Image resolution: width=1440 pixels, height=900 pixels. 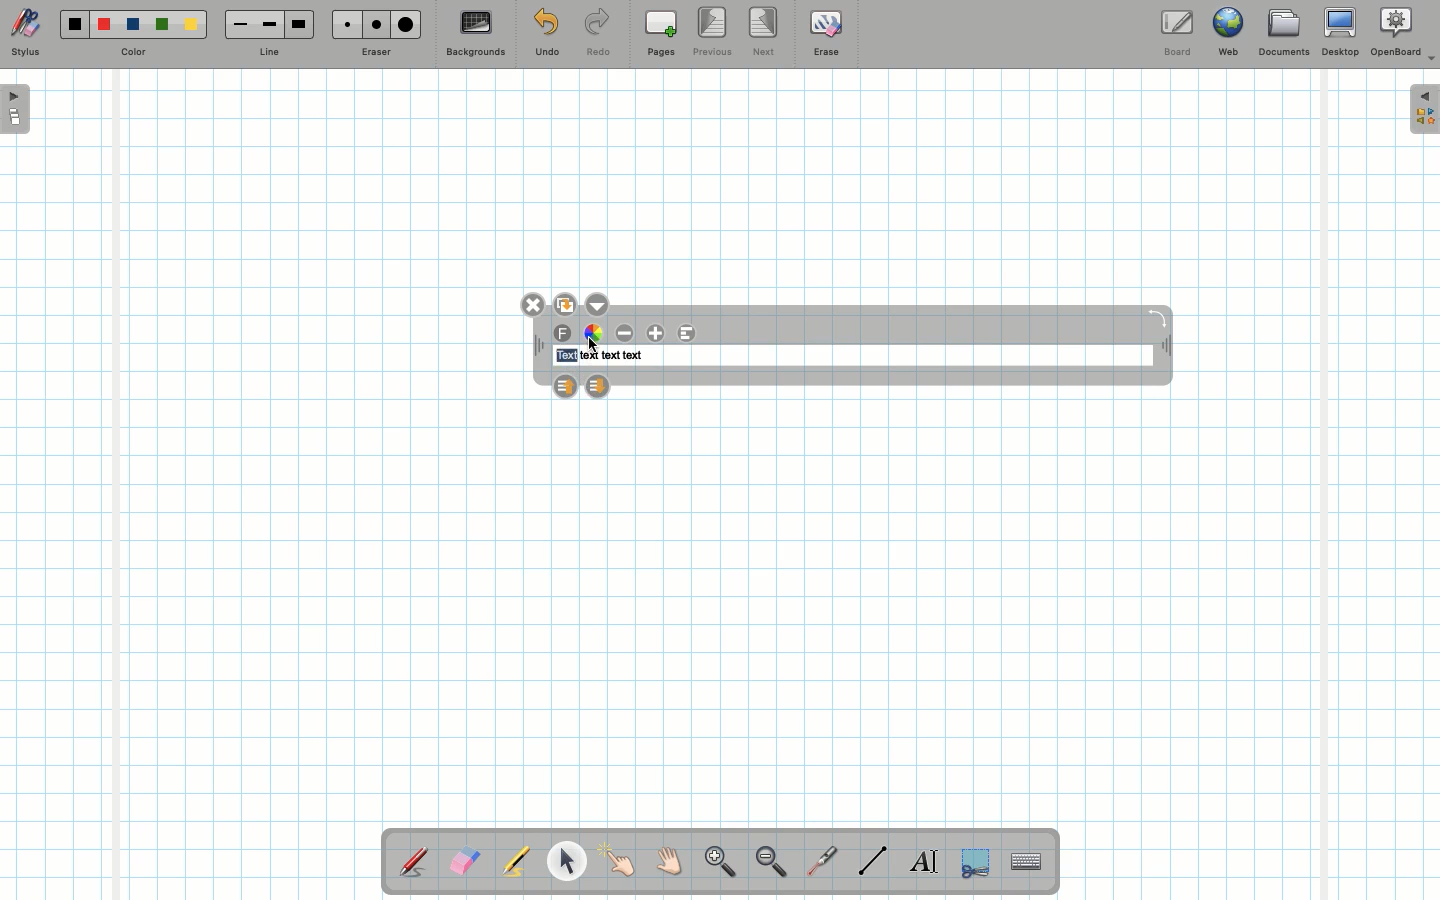 I want to click on Open pages, so click(x=17, y=108).